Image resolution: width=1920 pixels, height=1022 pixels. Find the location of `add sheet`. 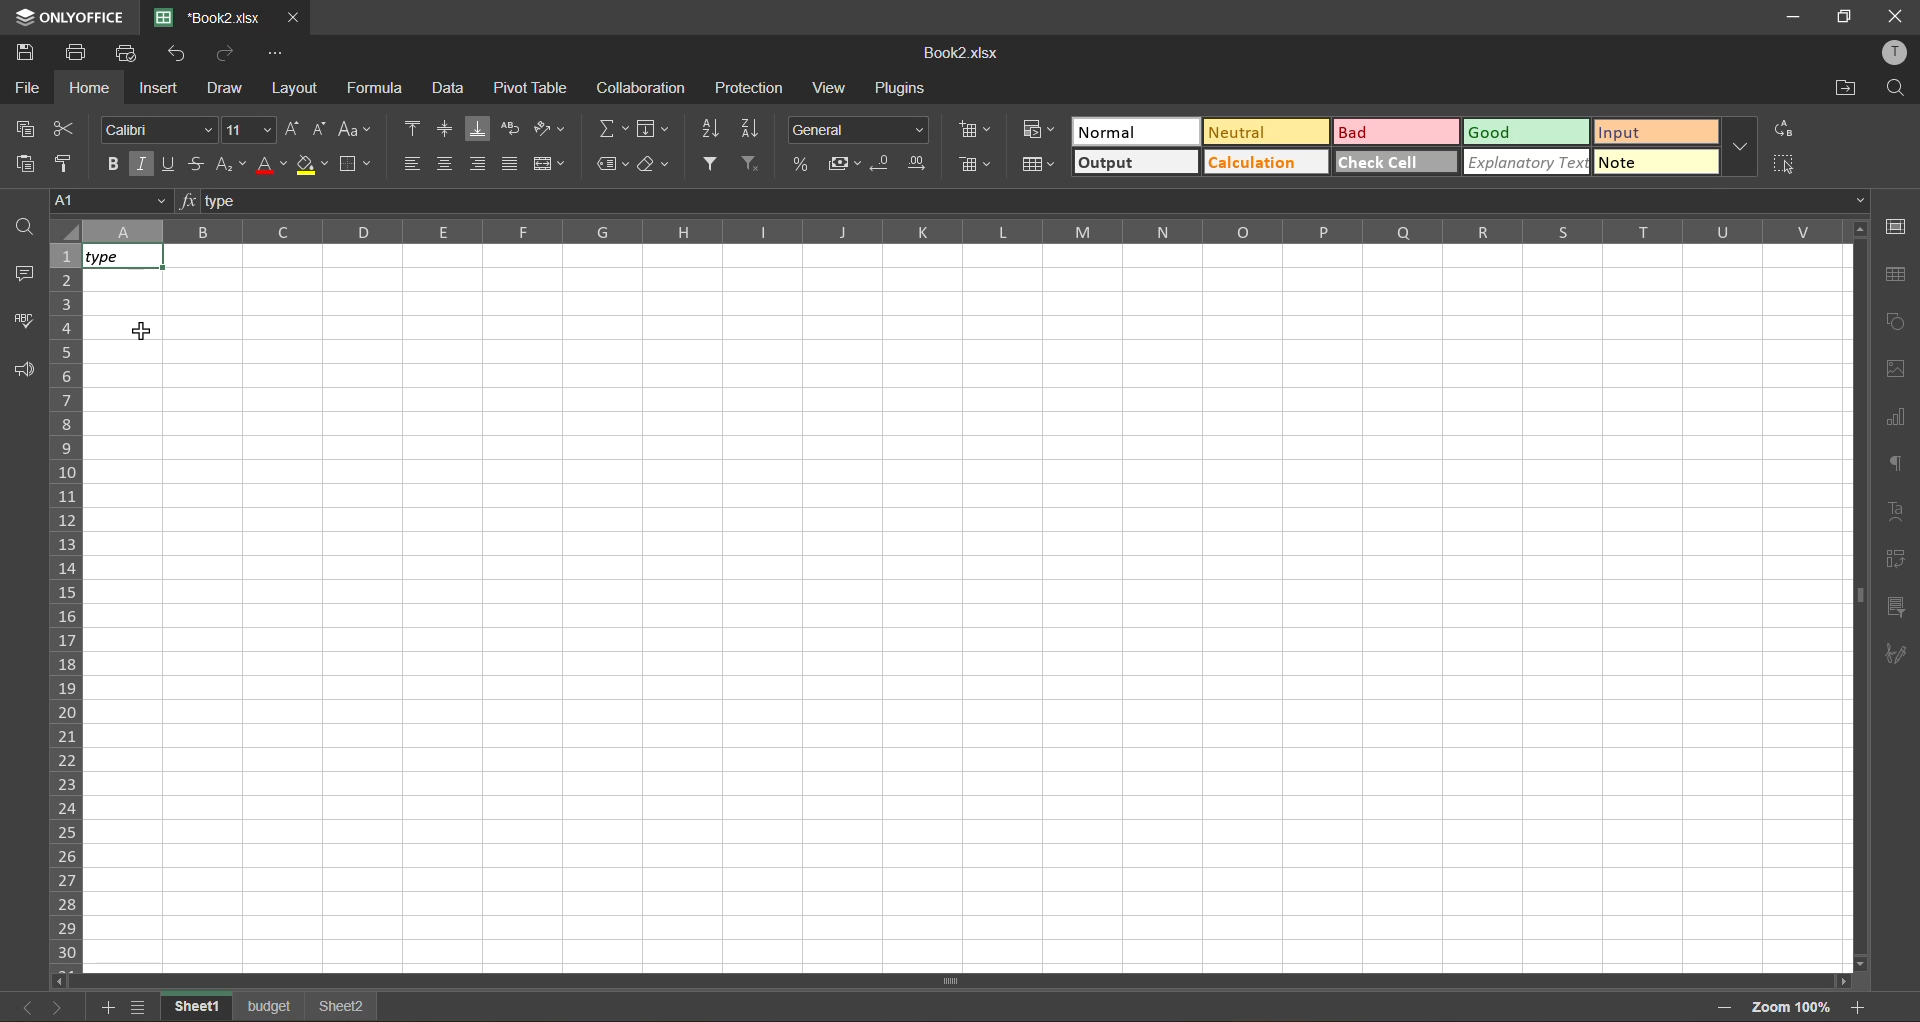

add sheet is located at coordinates (107, 1008).